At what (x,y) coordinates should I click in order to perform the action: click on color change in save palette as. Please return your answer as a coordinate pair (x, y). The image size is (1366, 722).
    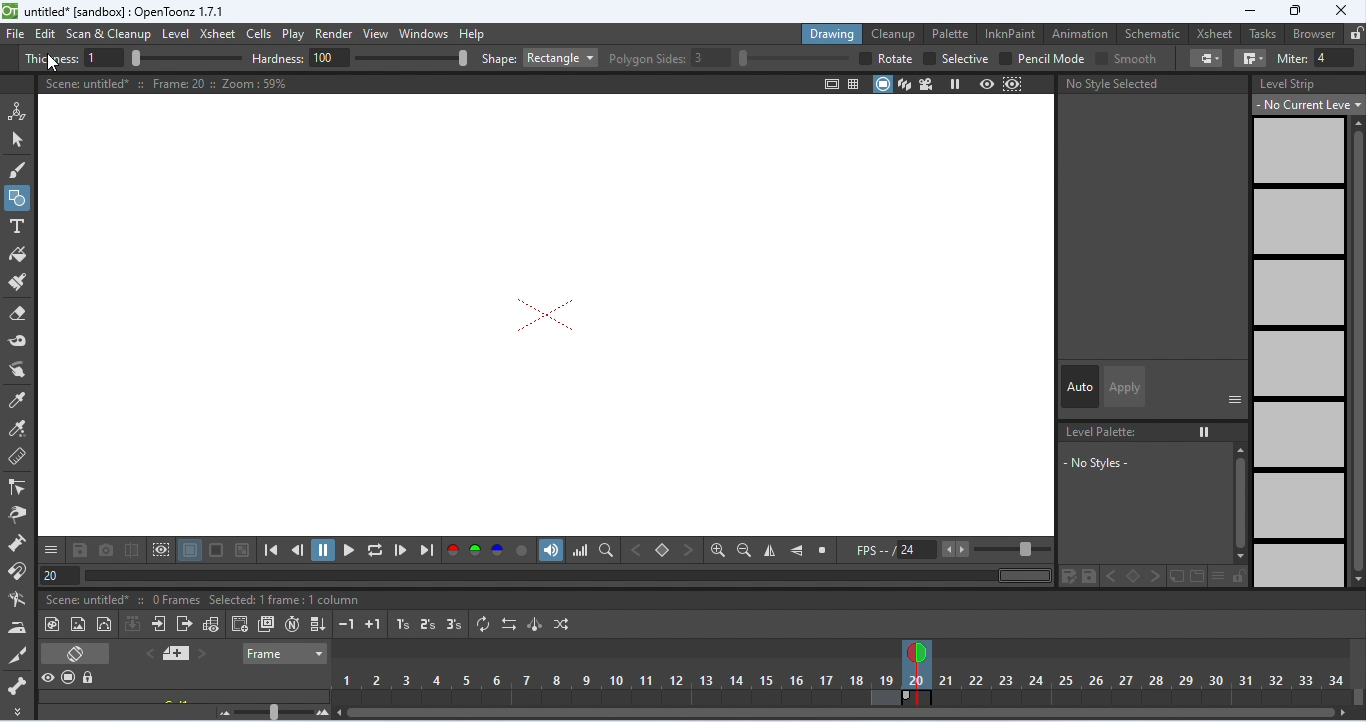
    Looking at the image, I should click on (1066, 577).